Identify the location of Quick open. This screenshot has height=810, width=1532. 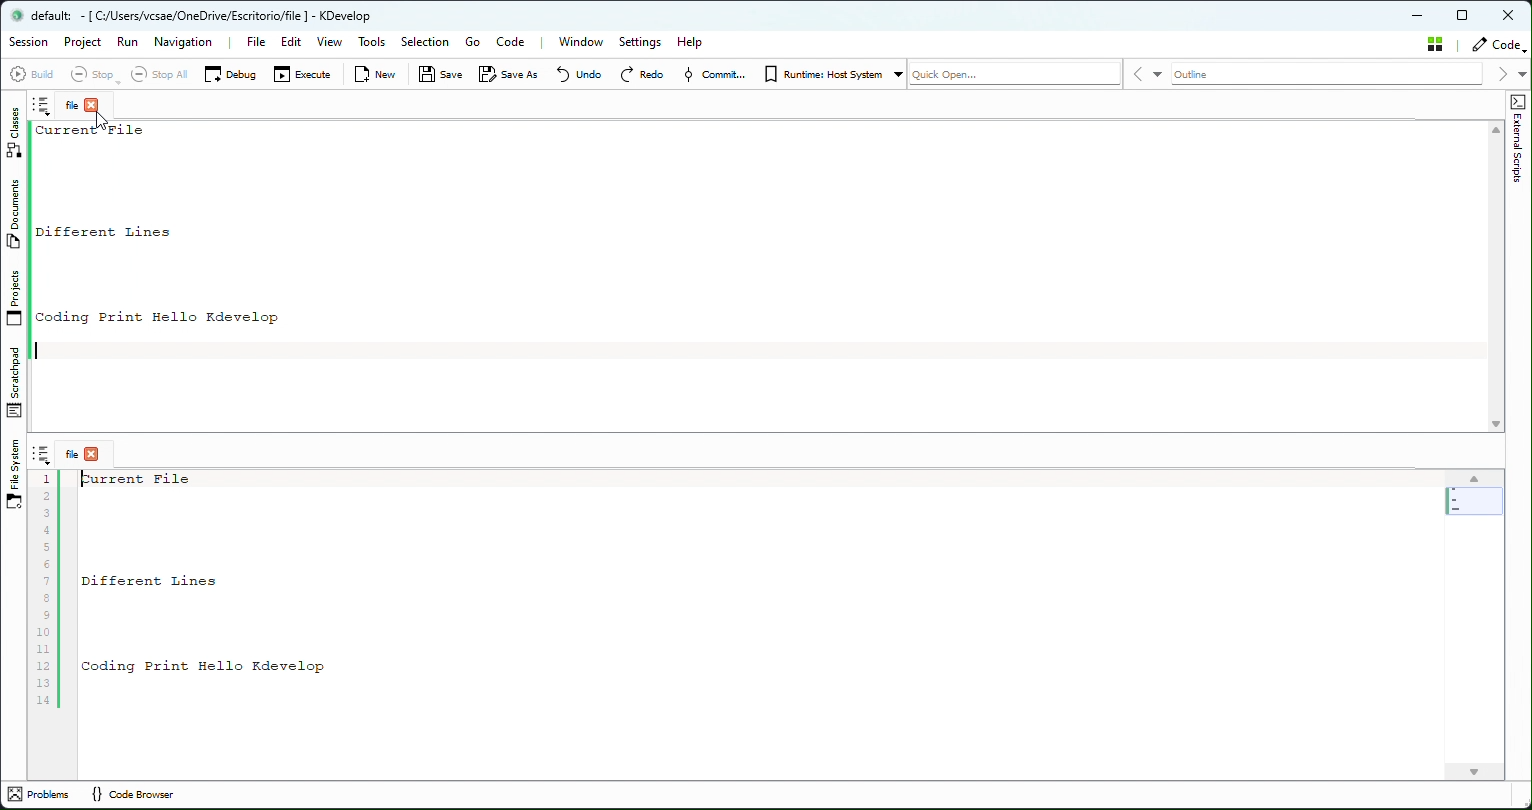
(1017, 74).